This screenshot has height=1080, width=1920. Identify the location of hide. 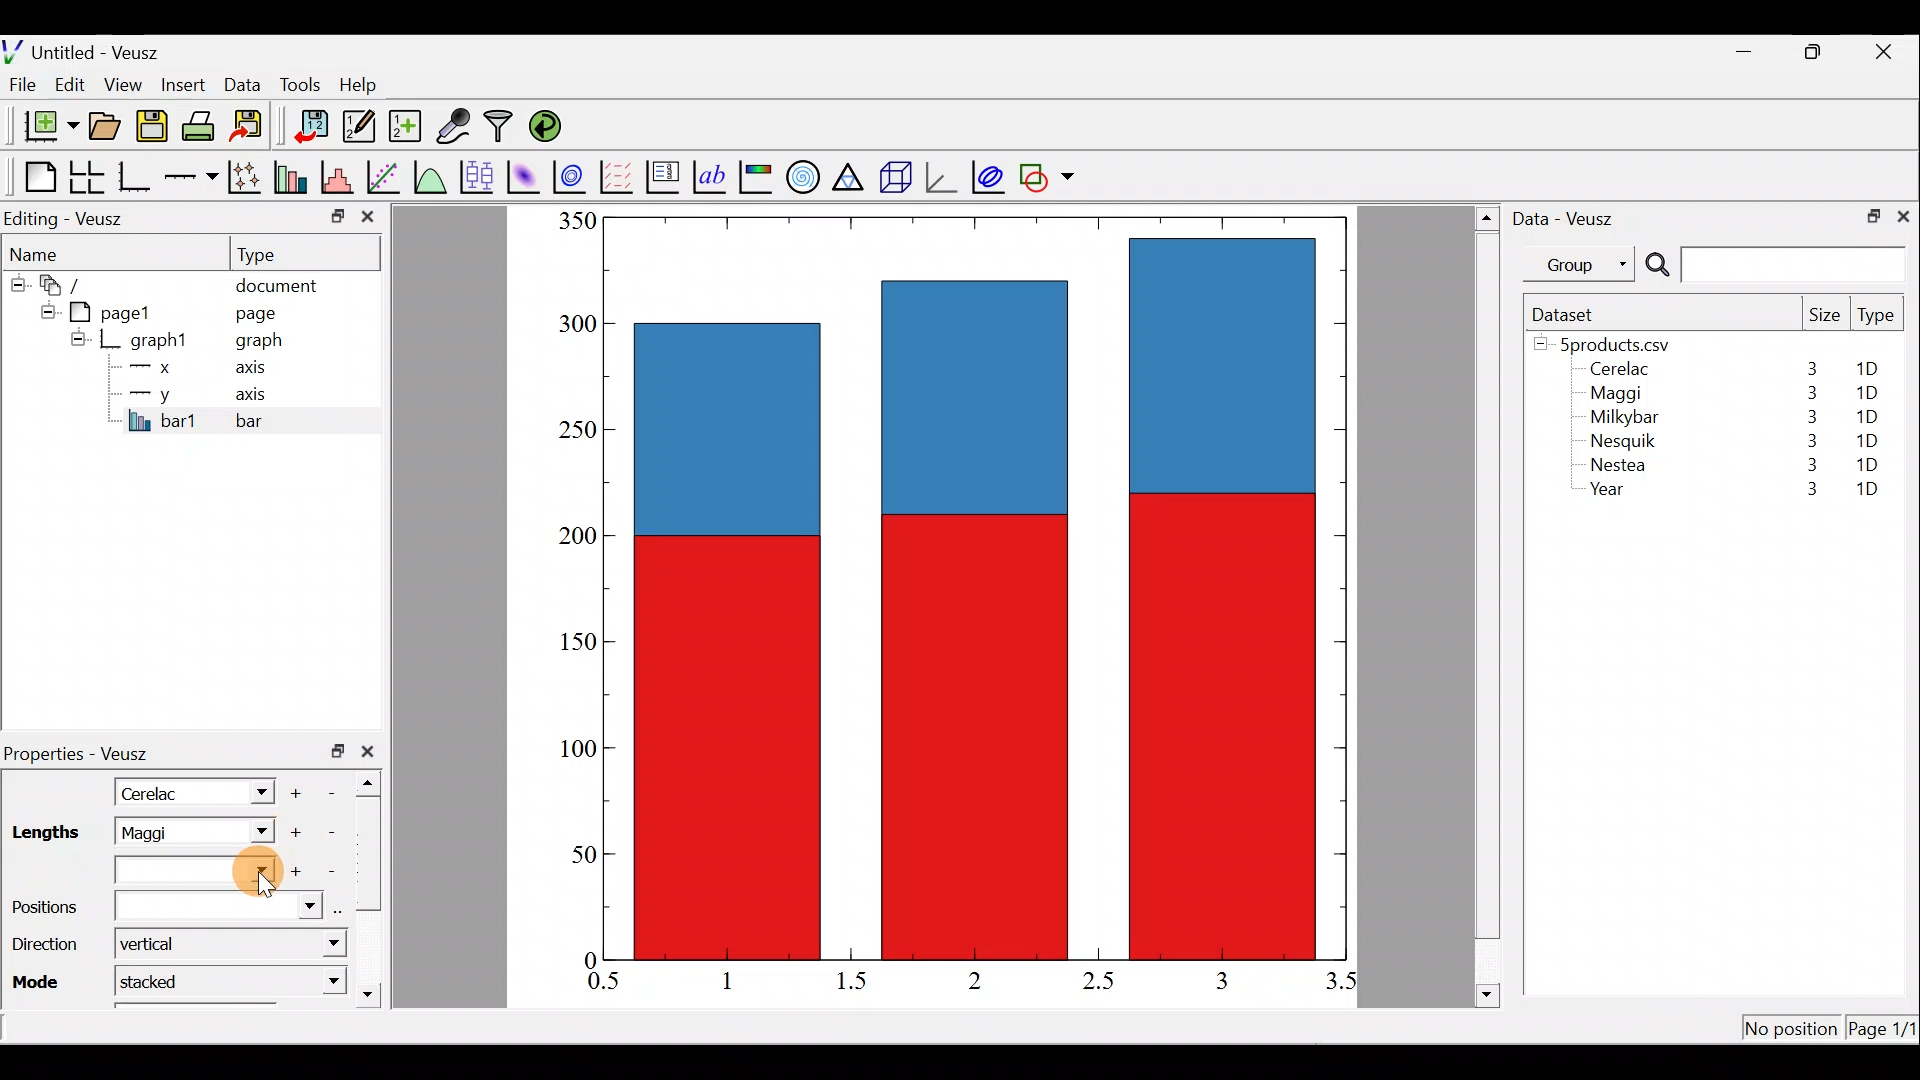
(16, 281).